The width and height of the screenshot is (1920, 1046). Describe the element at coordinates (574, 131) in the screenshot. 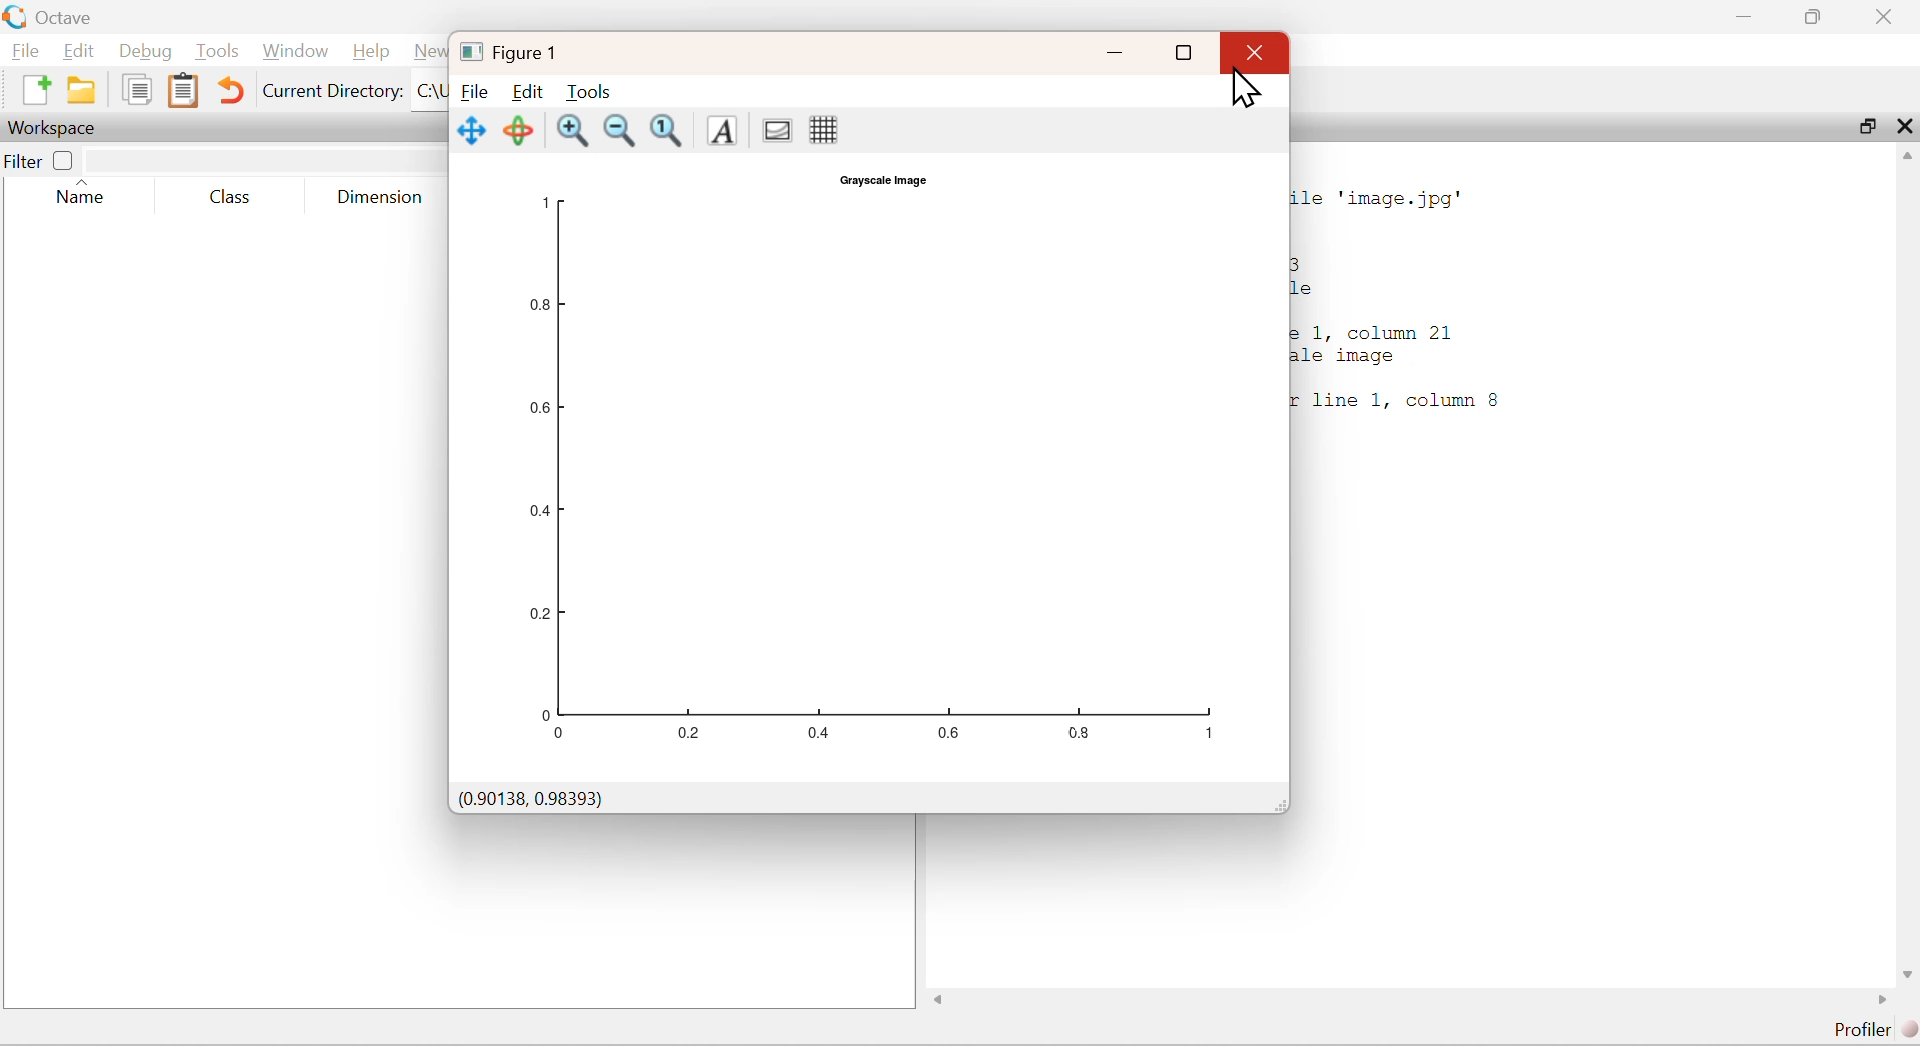

I see `Zoom in` at that location.